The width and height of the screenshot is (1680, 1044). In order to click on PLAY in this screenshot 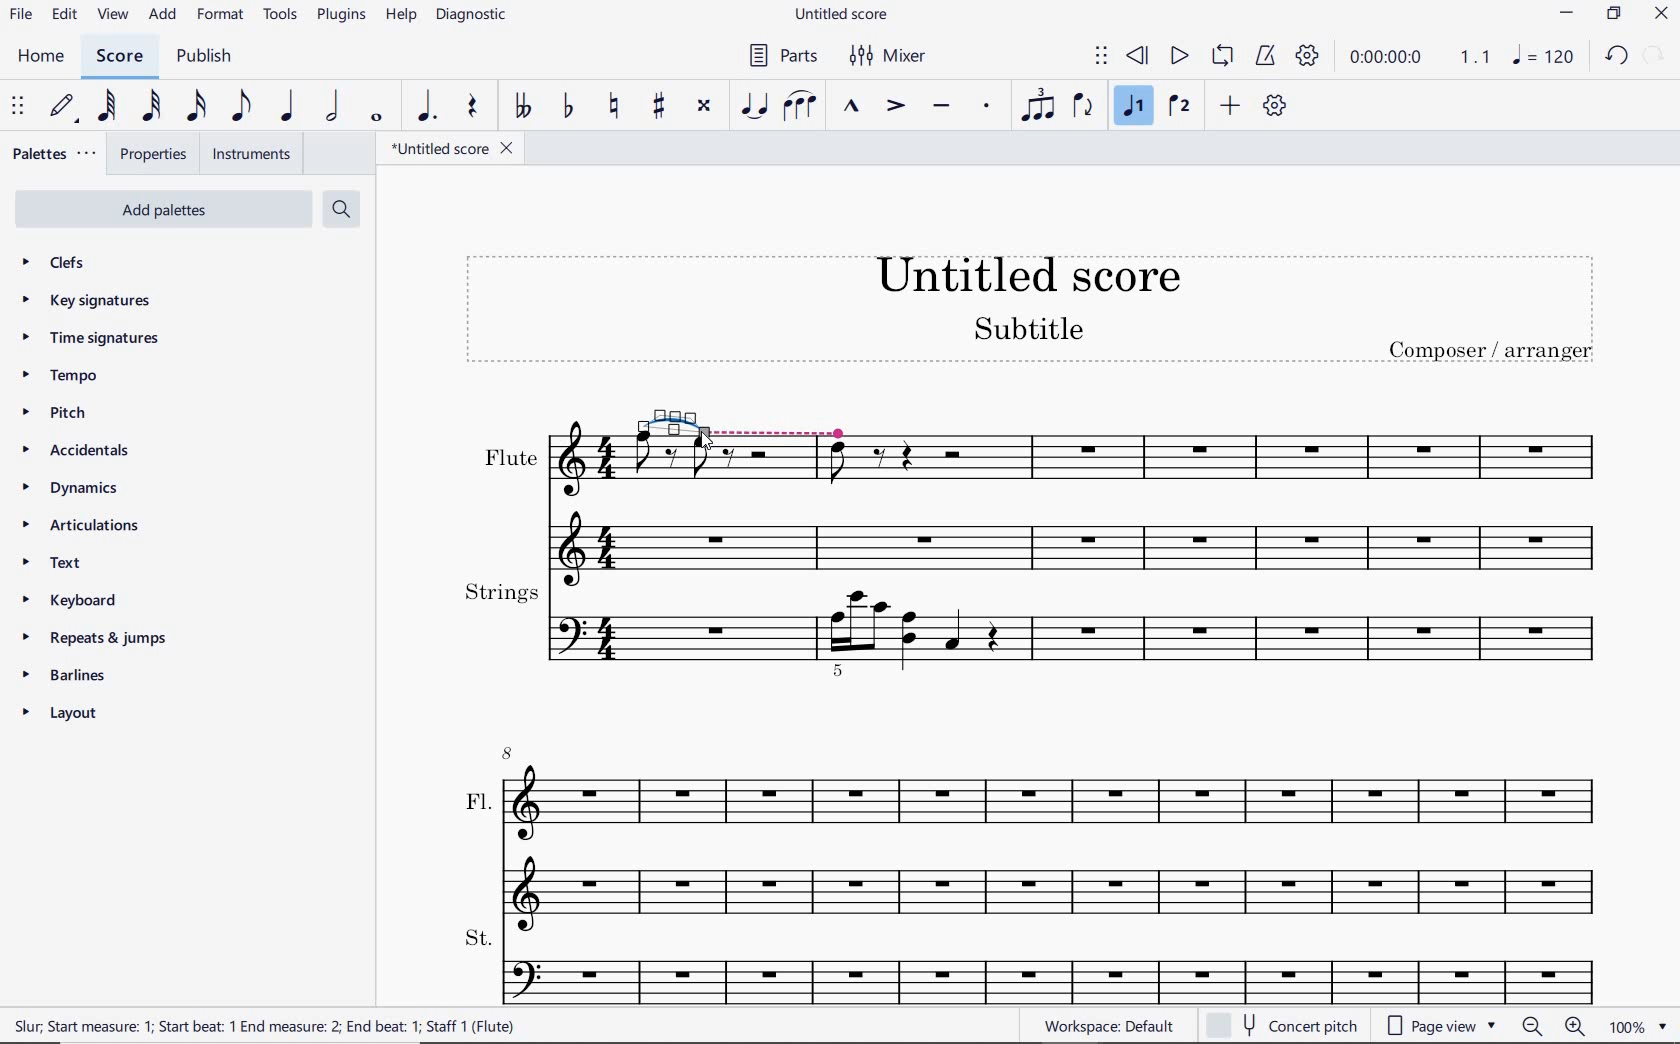, I will do `click(1179, 54)`.